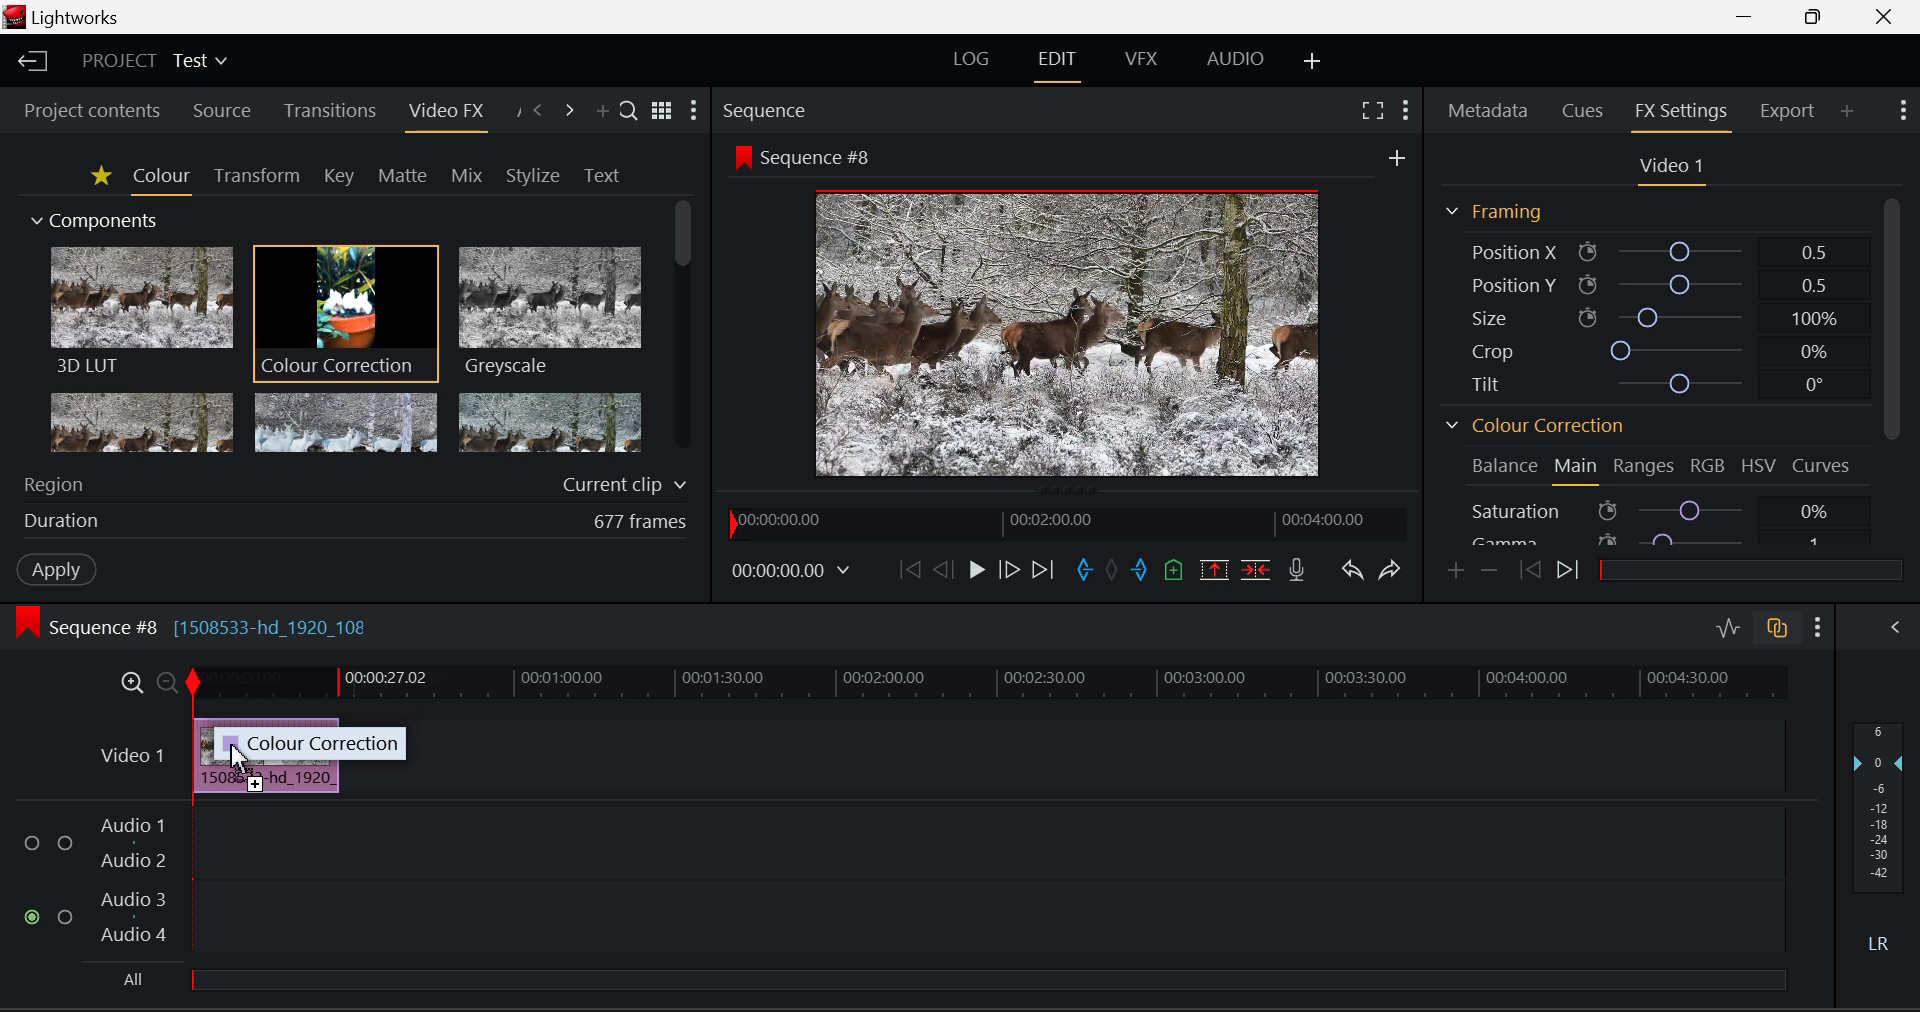 The height and width of the screenshot is (1012, 1920). What do you see at coordinates (330, 110) in the screenshot?
I see `Transitions` at bounding box center [330, 110].